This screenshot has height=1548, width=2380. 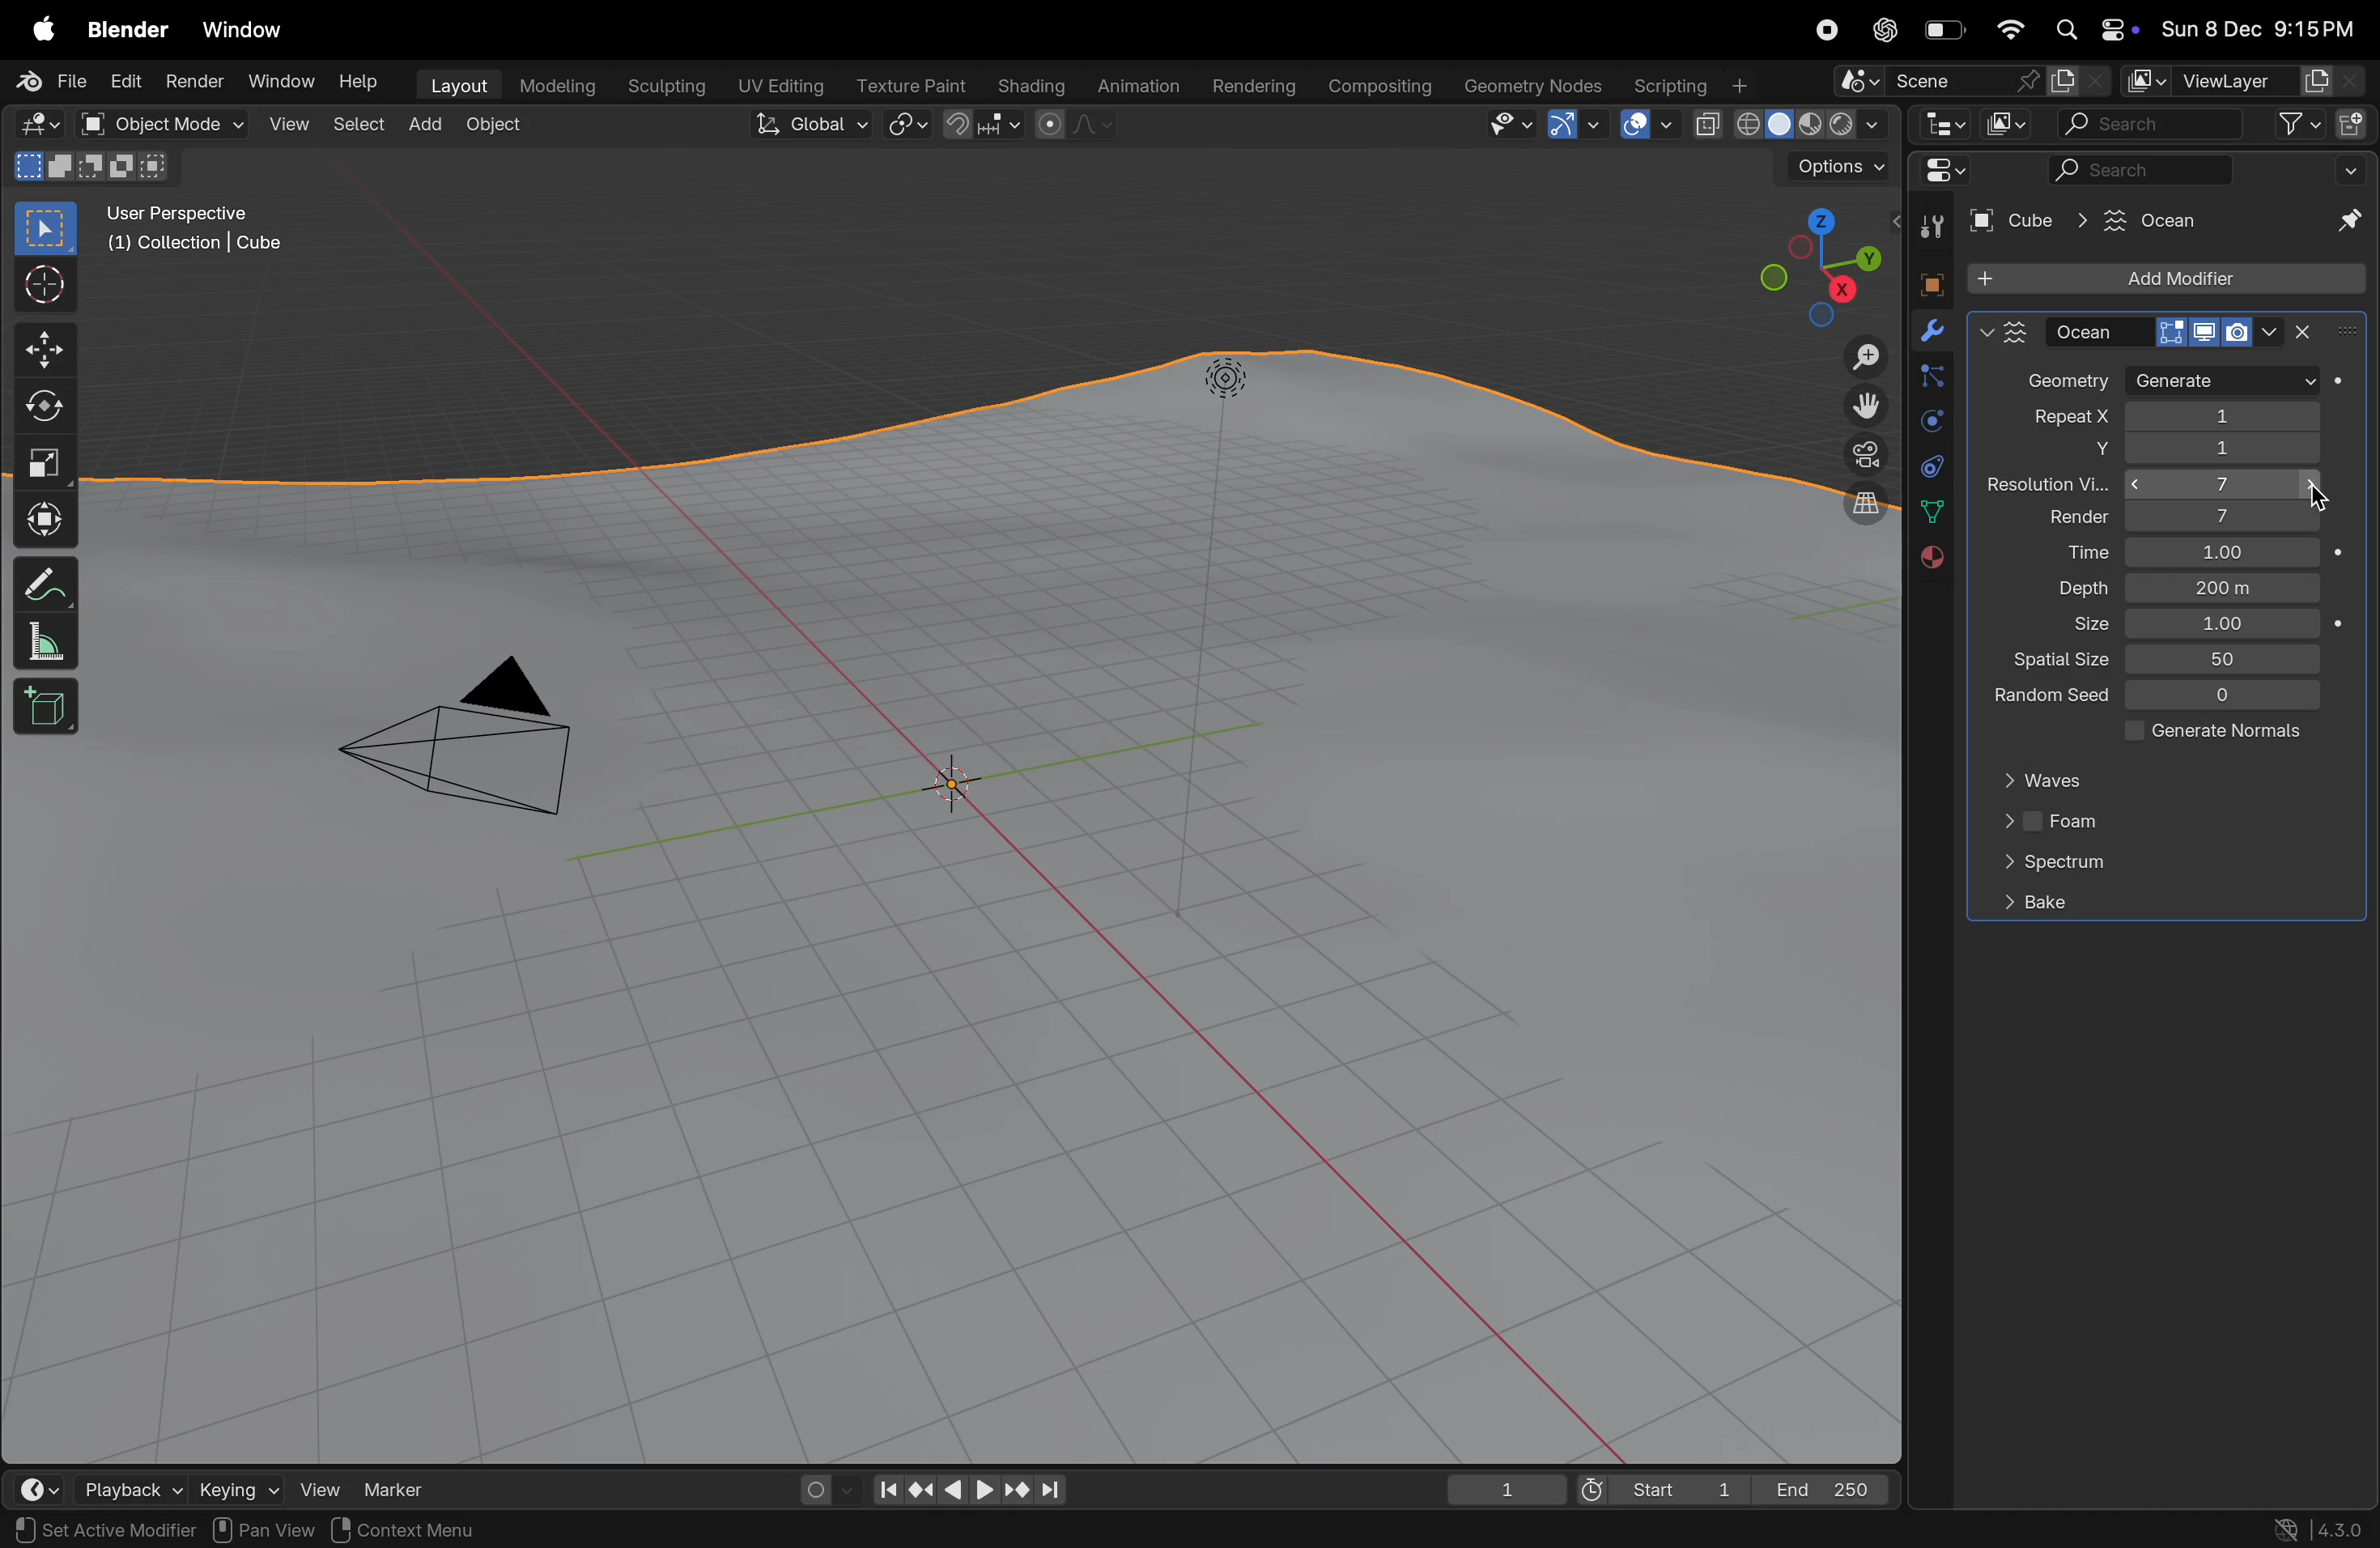 What do you see at coordinates (1931, 511) in the screenshot?
I see `data` at bounding box center [1931, 511].